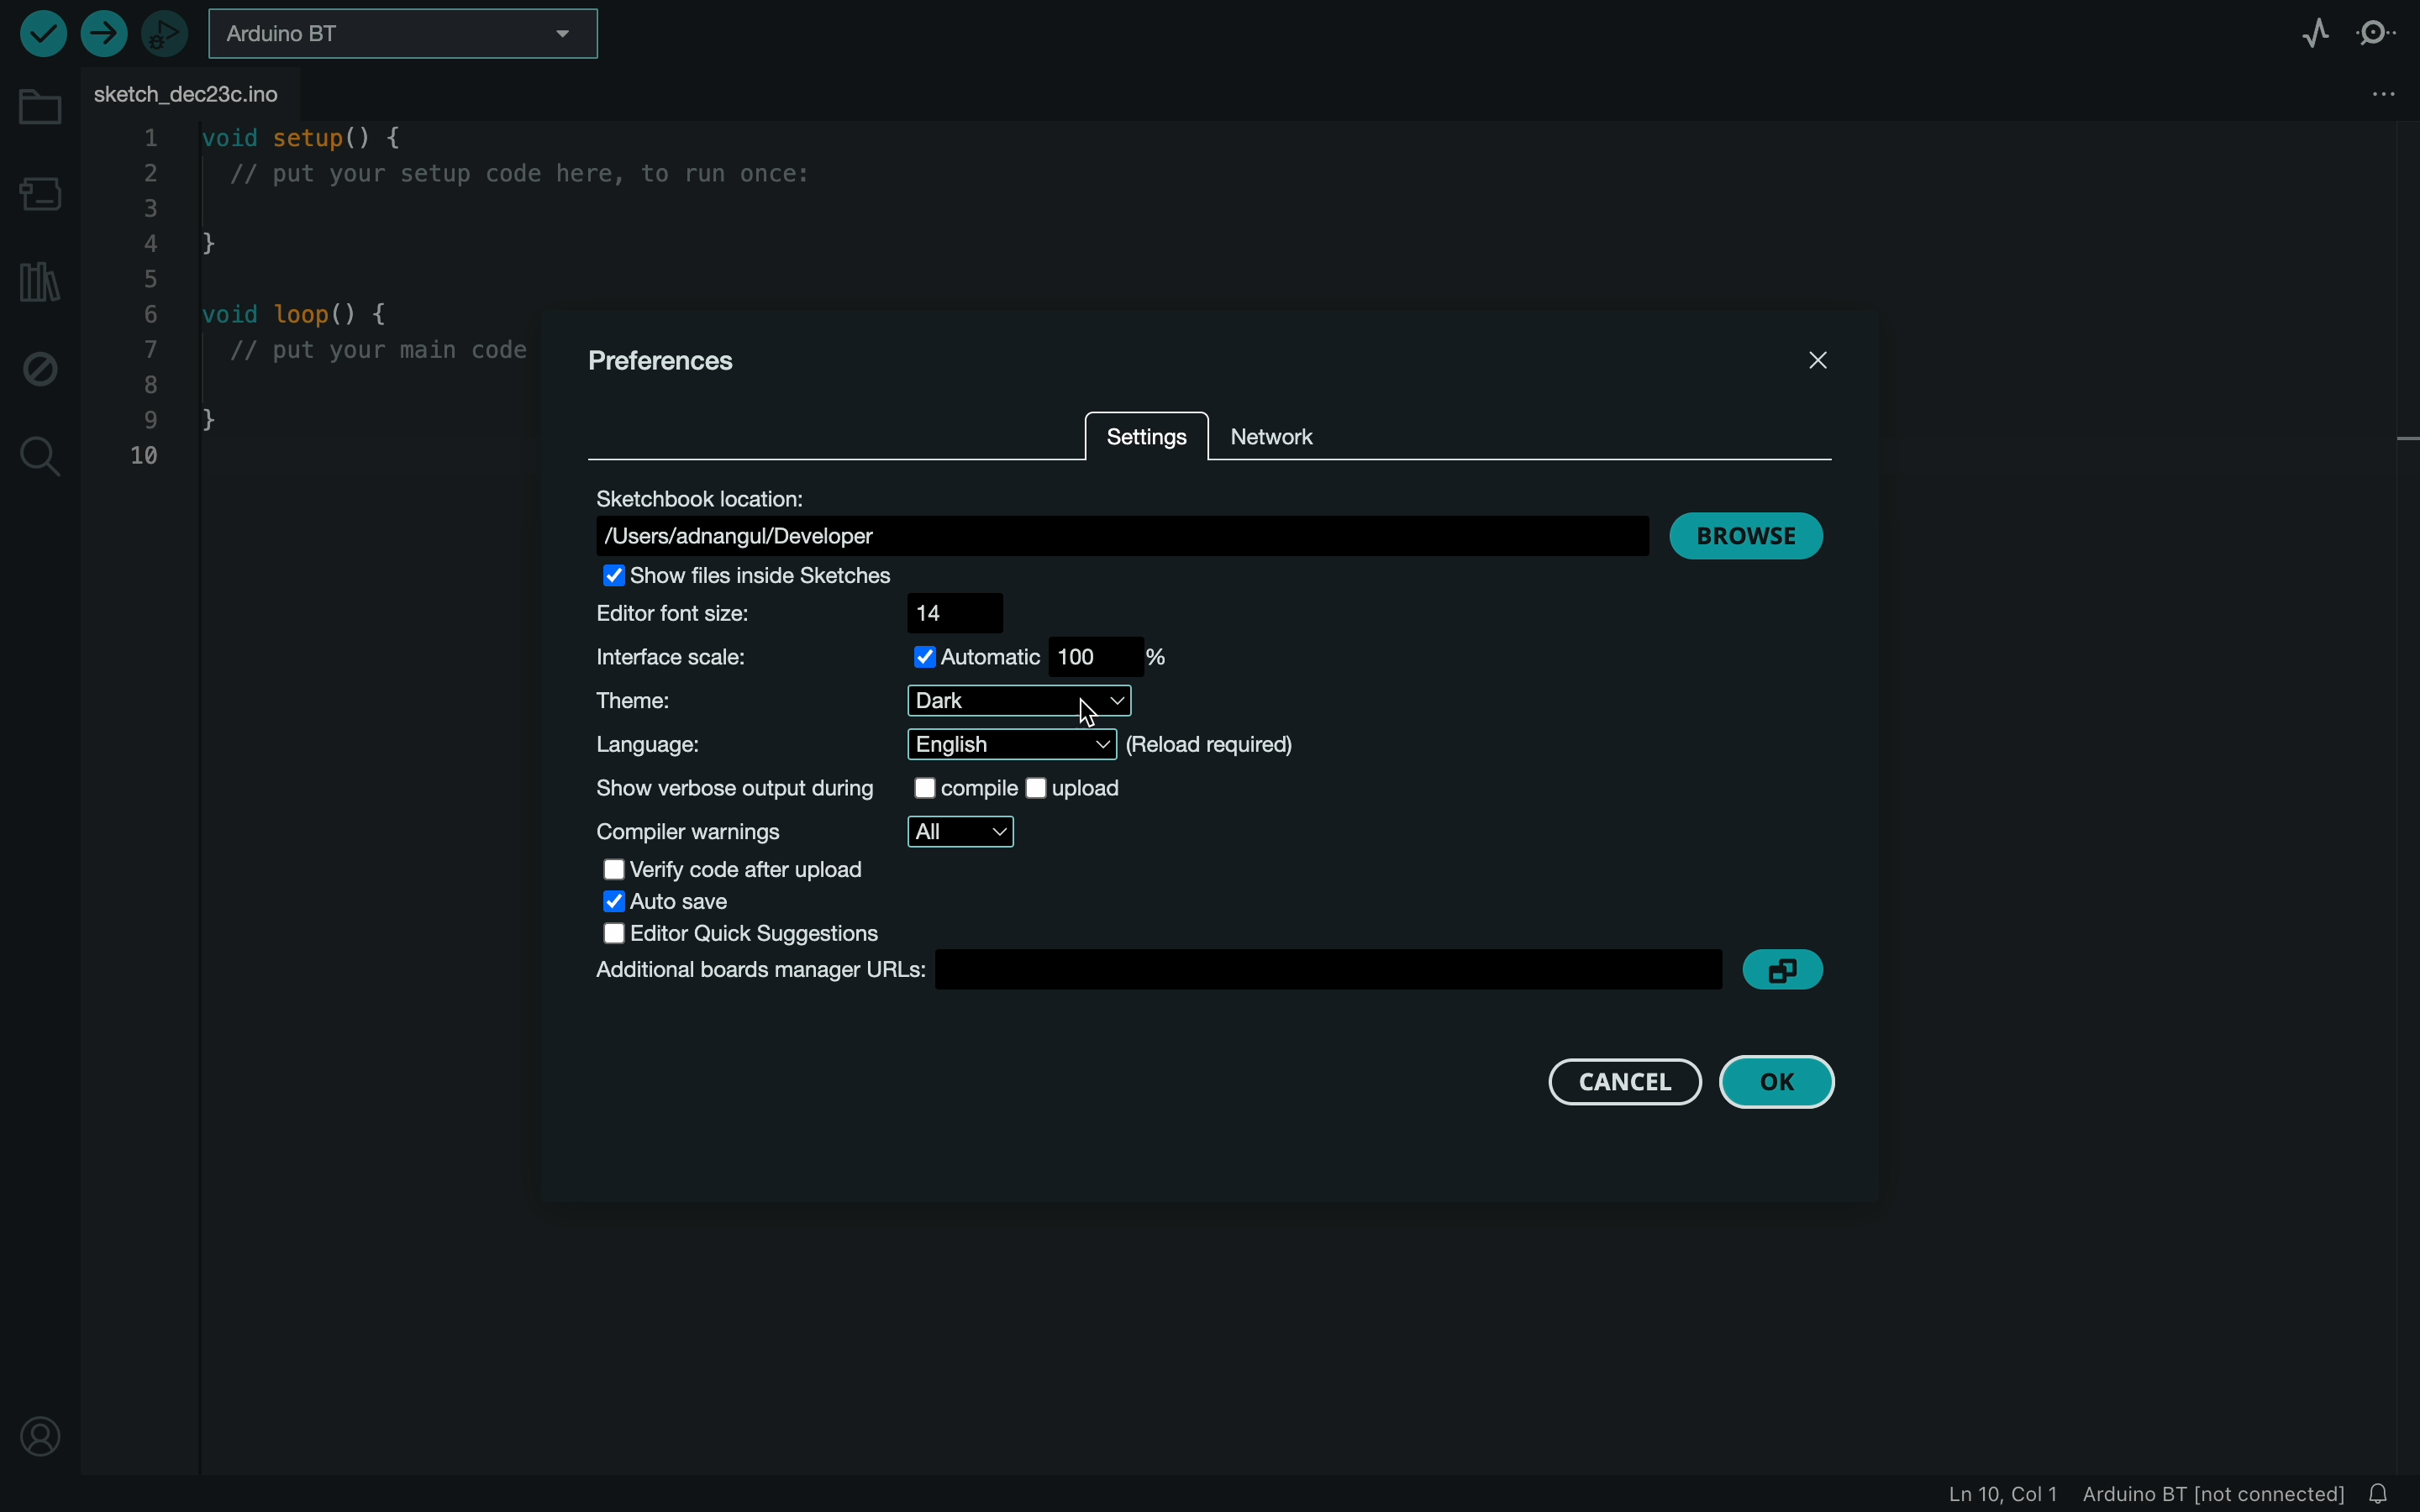  What do you see at coordinates (406, 33) in the screenshot?
I see `board selecter` at bounding box center [406, 33].